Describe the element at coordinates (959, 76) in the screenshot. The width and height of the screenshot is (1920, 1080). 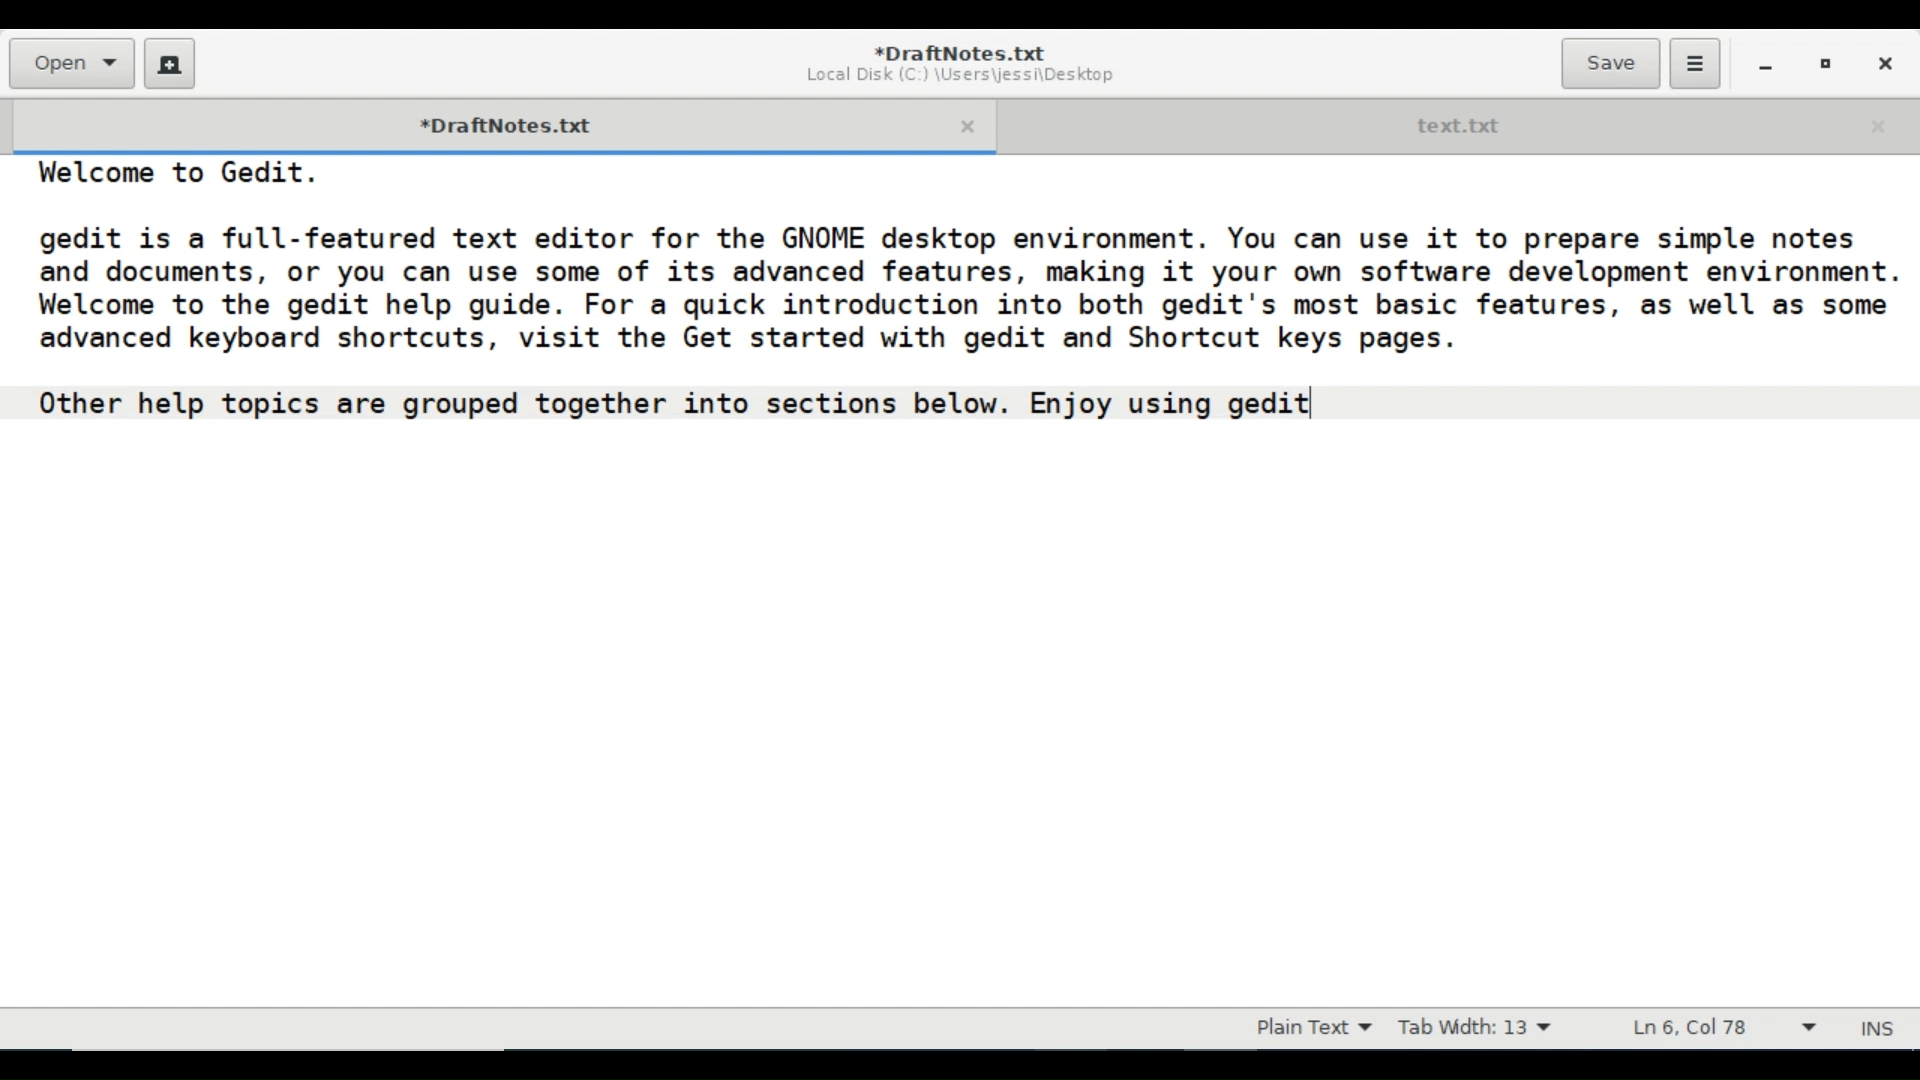
I see `Document Path` at that location.